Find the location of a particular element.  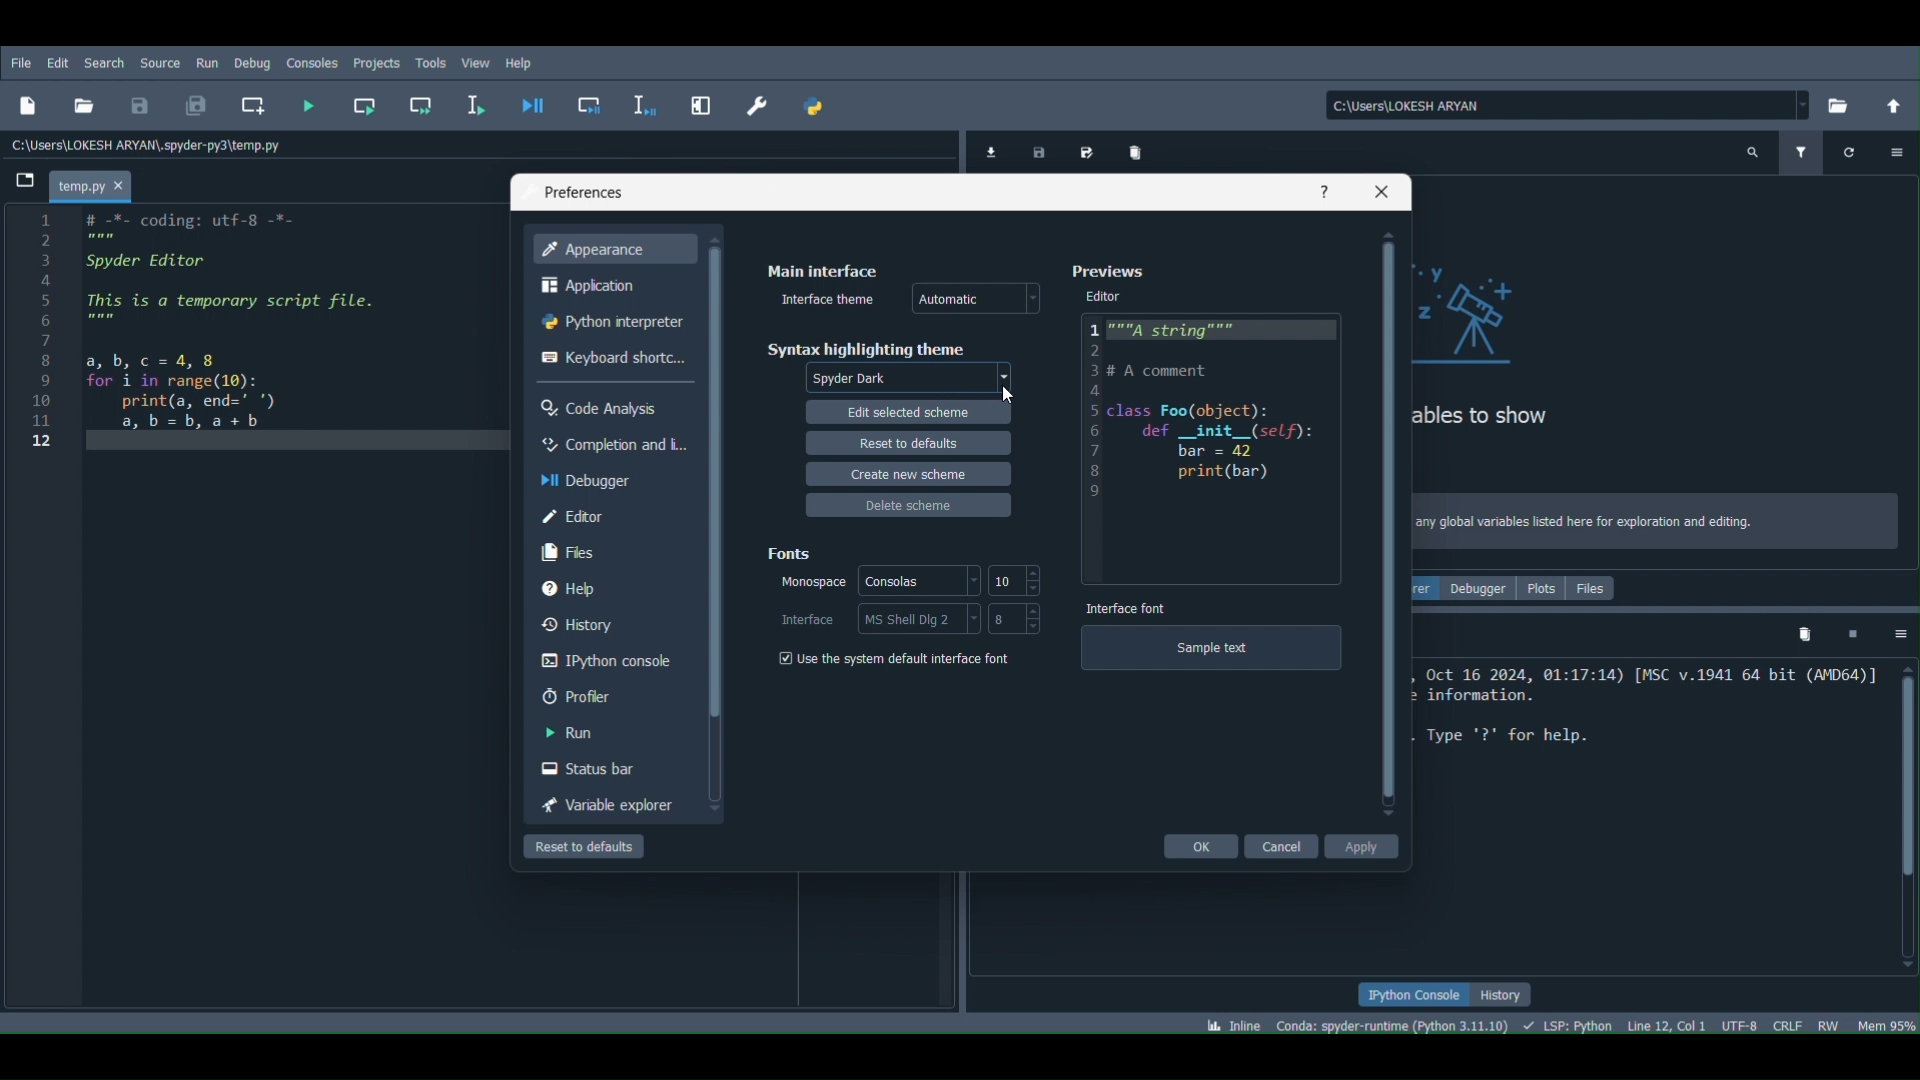

Run is located at coordinates (208, 62).